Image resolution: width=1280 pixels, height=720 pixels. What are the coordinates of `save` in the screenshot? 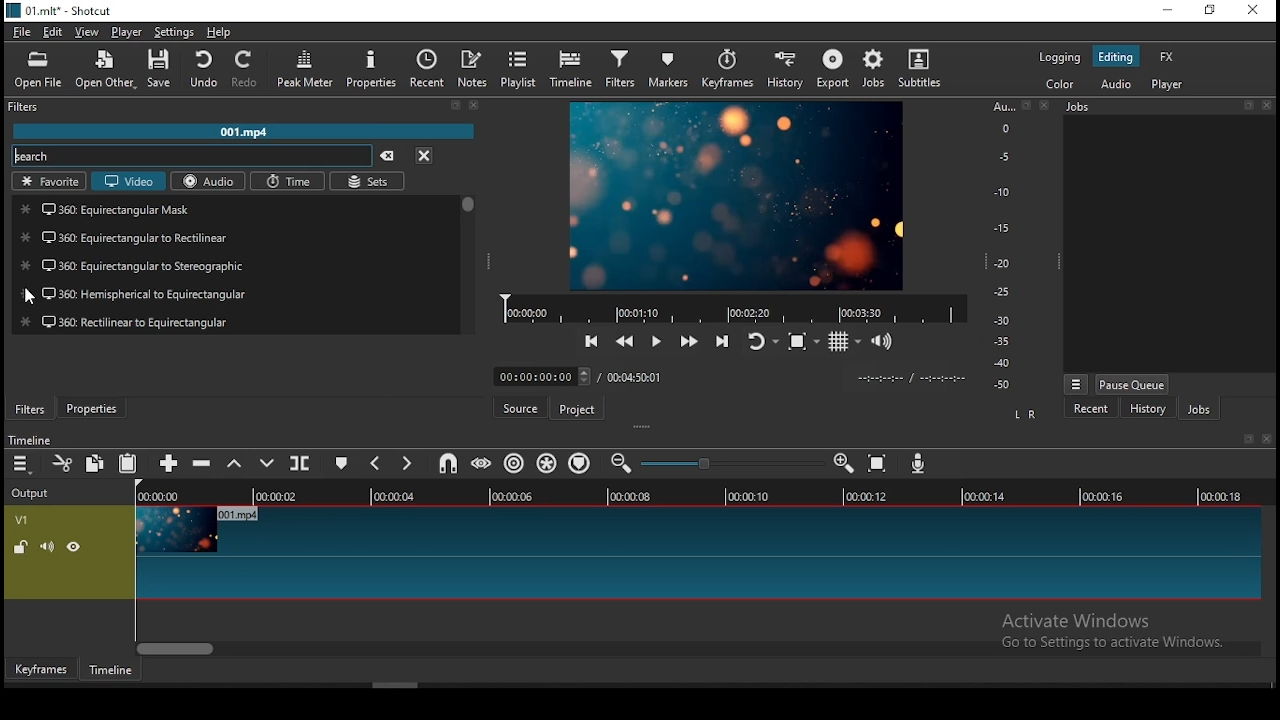 It's located at (163, 67).